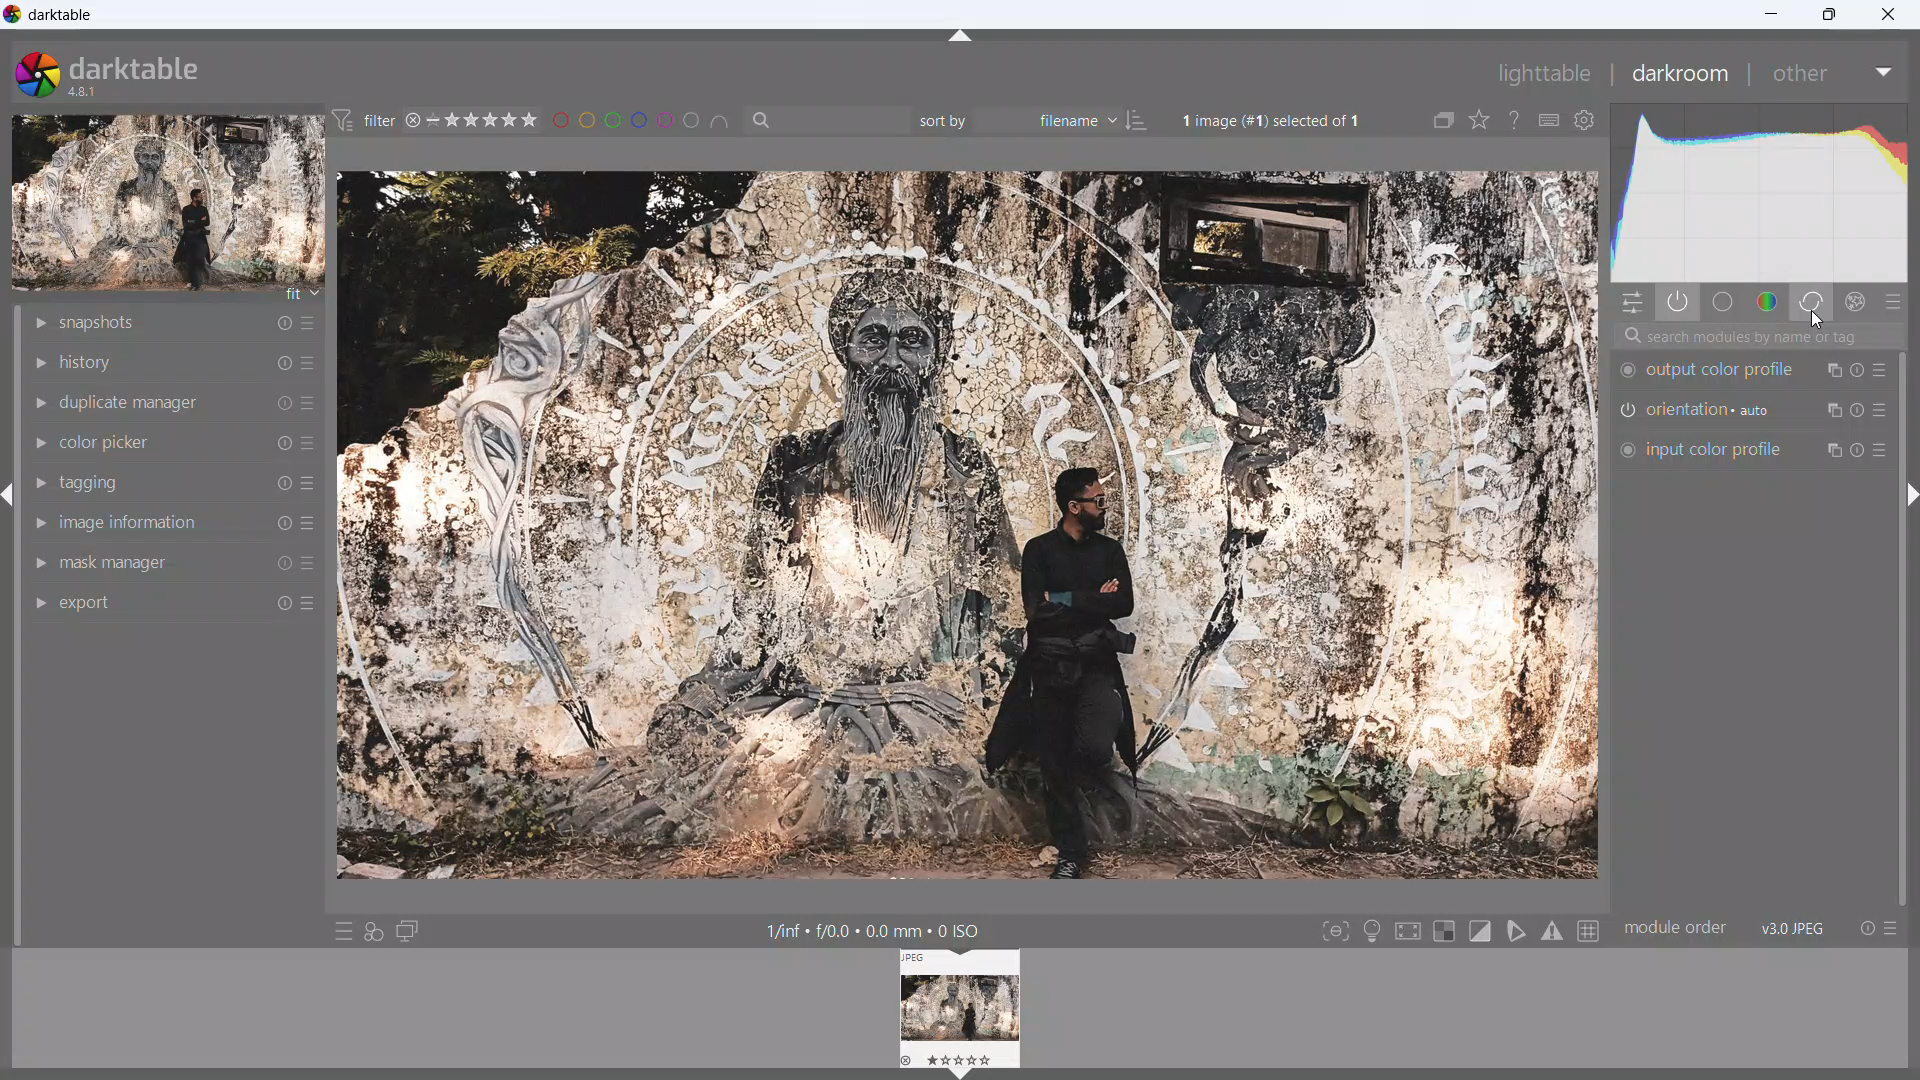 Image resolution: width=1920 pixels, height=1080 pixels. Describe the element at coordinates (1725, 369) in the screenshot. I see `output color profile` at that location.